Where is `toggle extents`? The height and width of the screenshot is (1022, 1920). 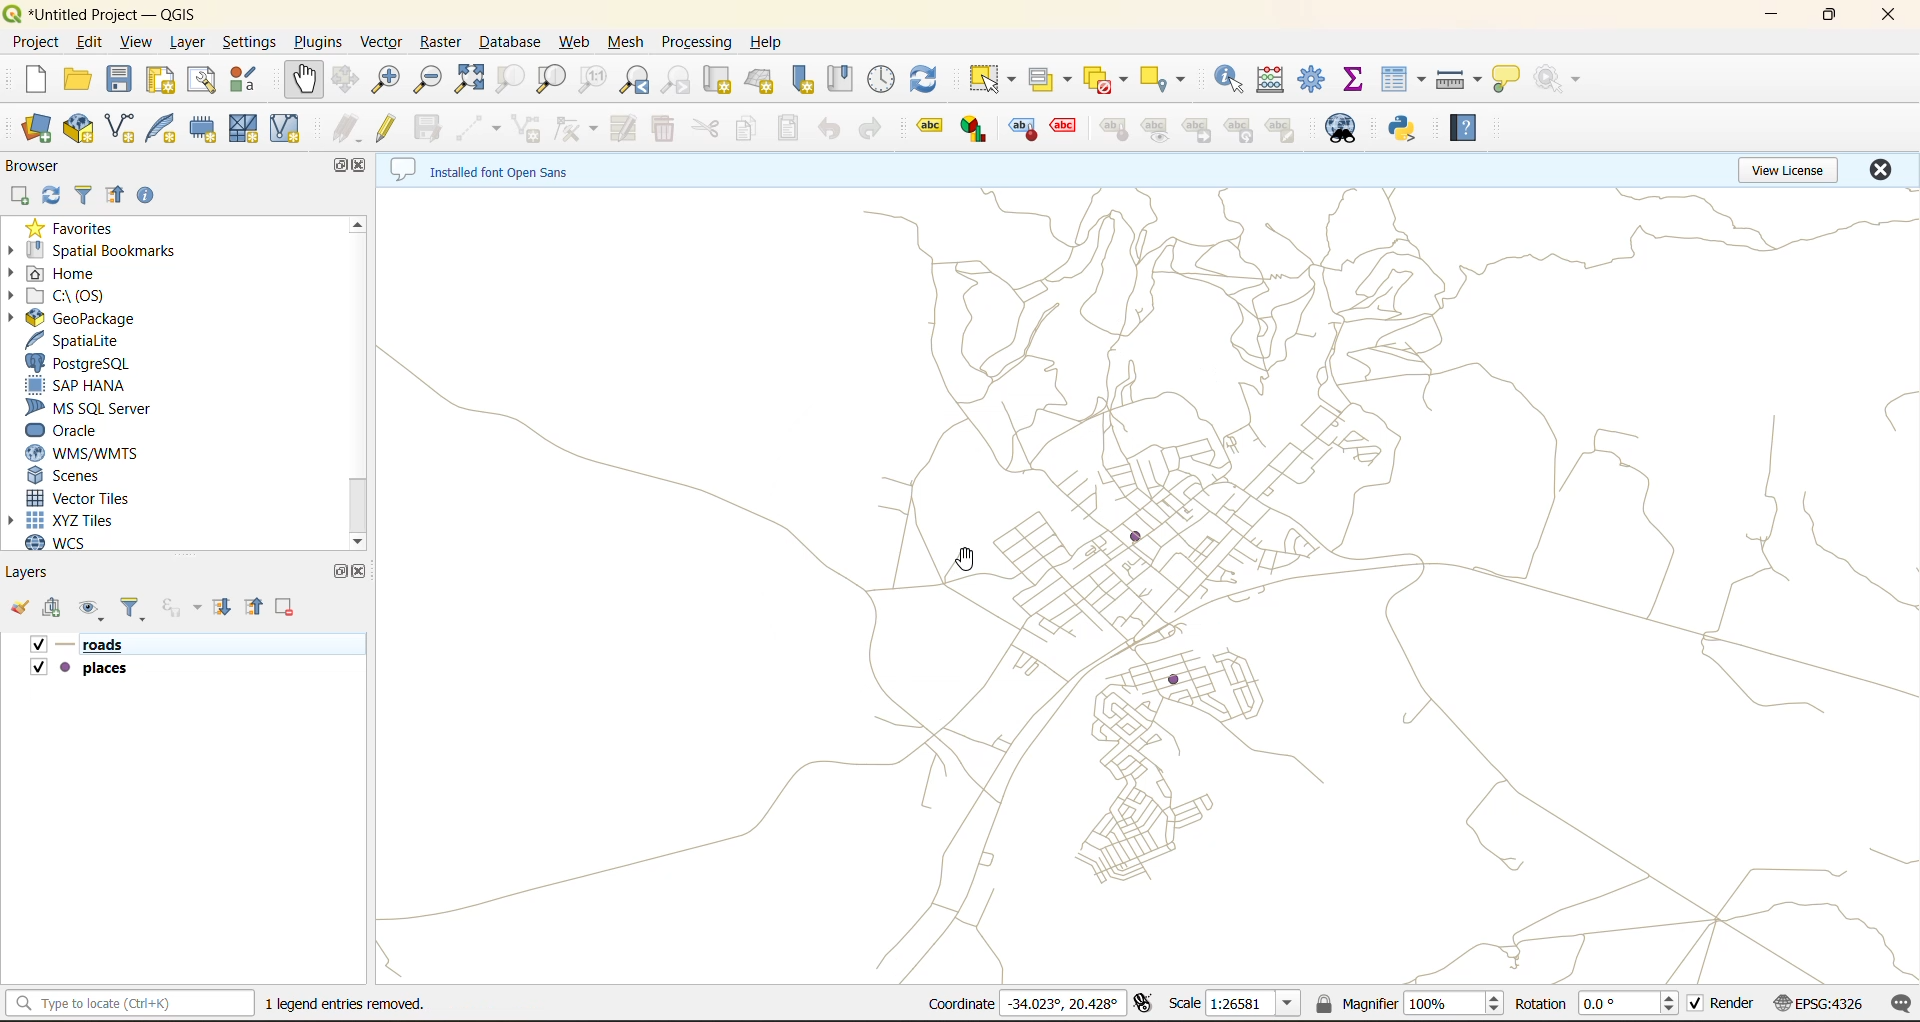 toggle extents is located at coordinates (1152, 1003).